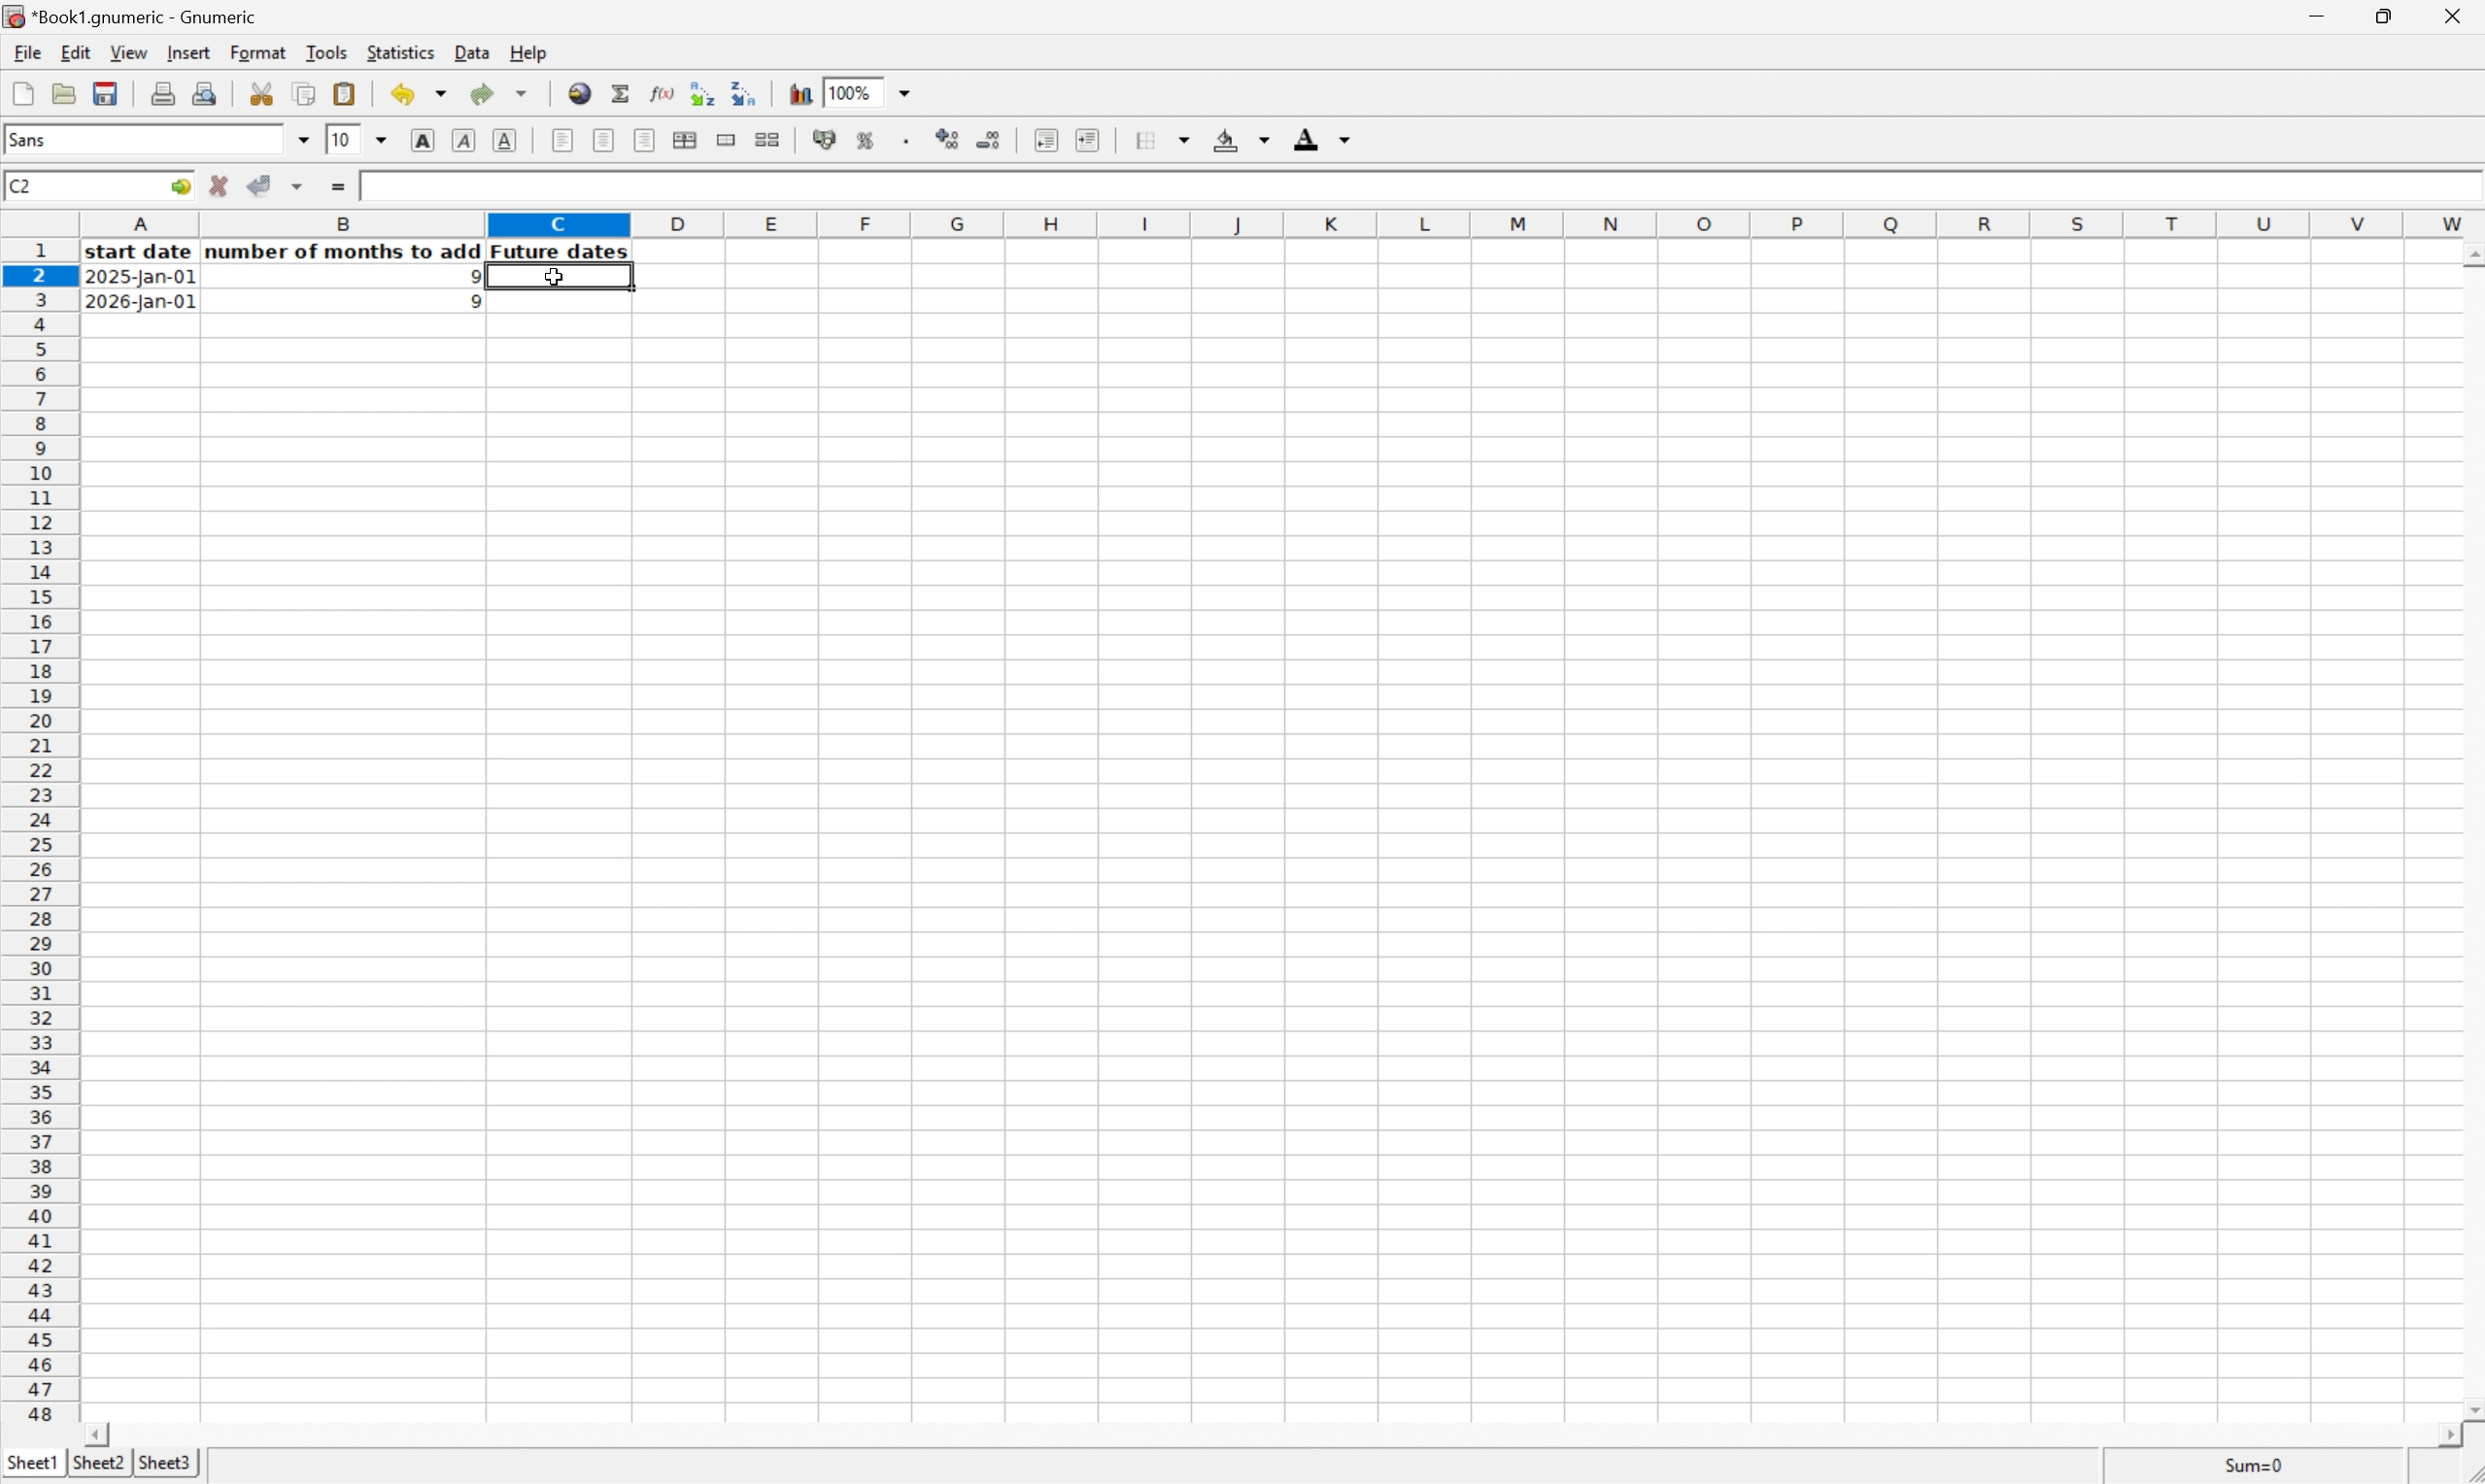 This screenshot has height=1484, width=2485. What do you see at coordinates (303, 184) in the screenshot?
I see `Accept changes across selection` at bounding box center [303, 184].